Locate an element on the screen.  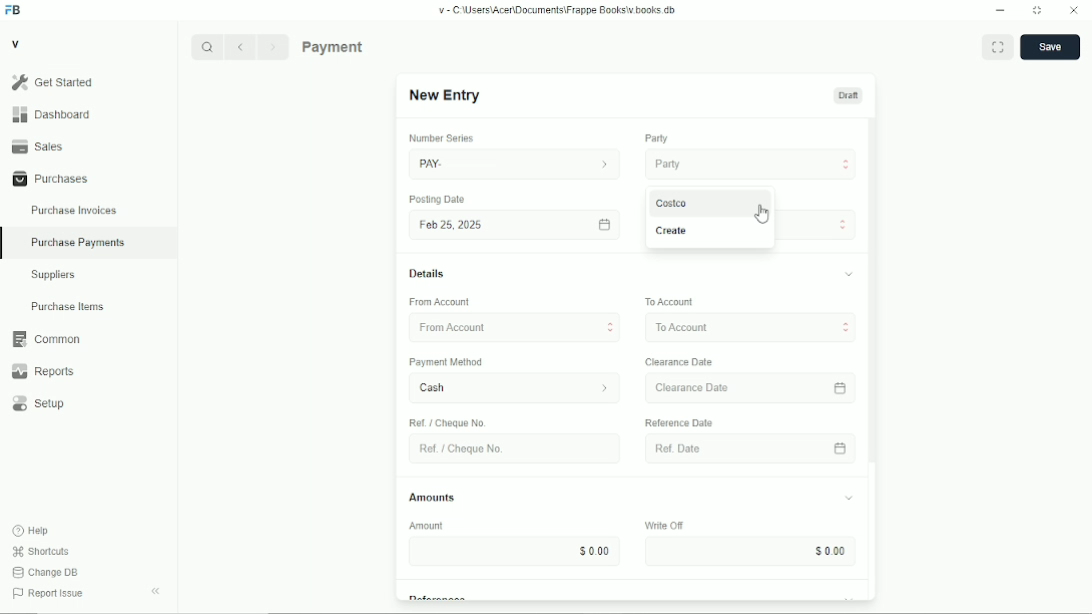
calender is located at coordinates (843, 388).